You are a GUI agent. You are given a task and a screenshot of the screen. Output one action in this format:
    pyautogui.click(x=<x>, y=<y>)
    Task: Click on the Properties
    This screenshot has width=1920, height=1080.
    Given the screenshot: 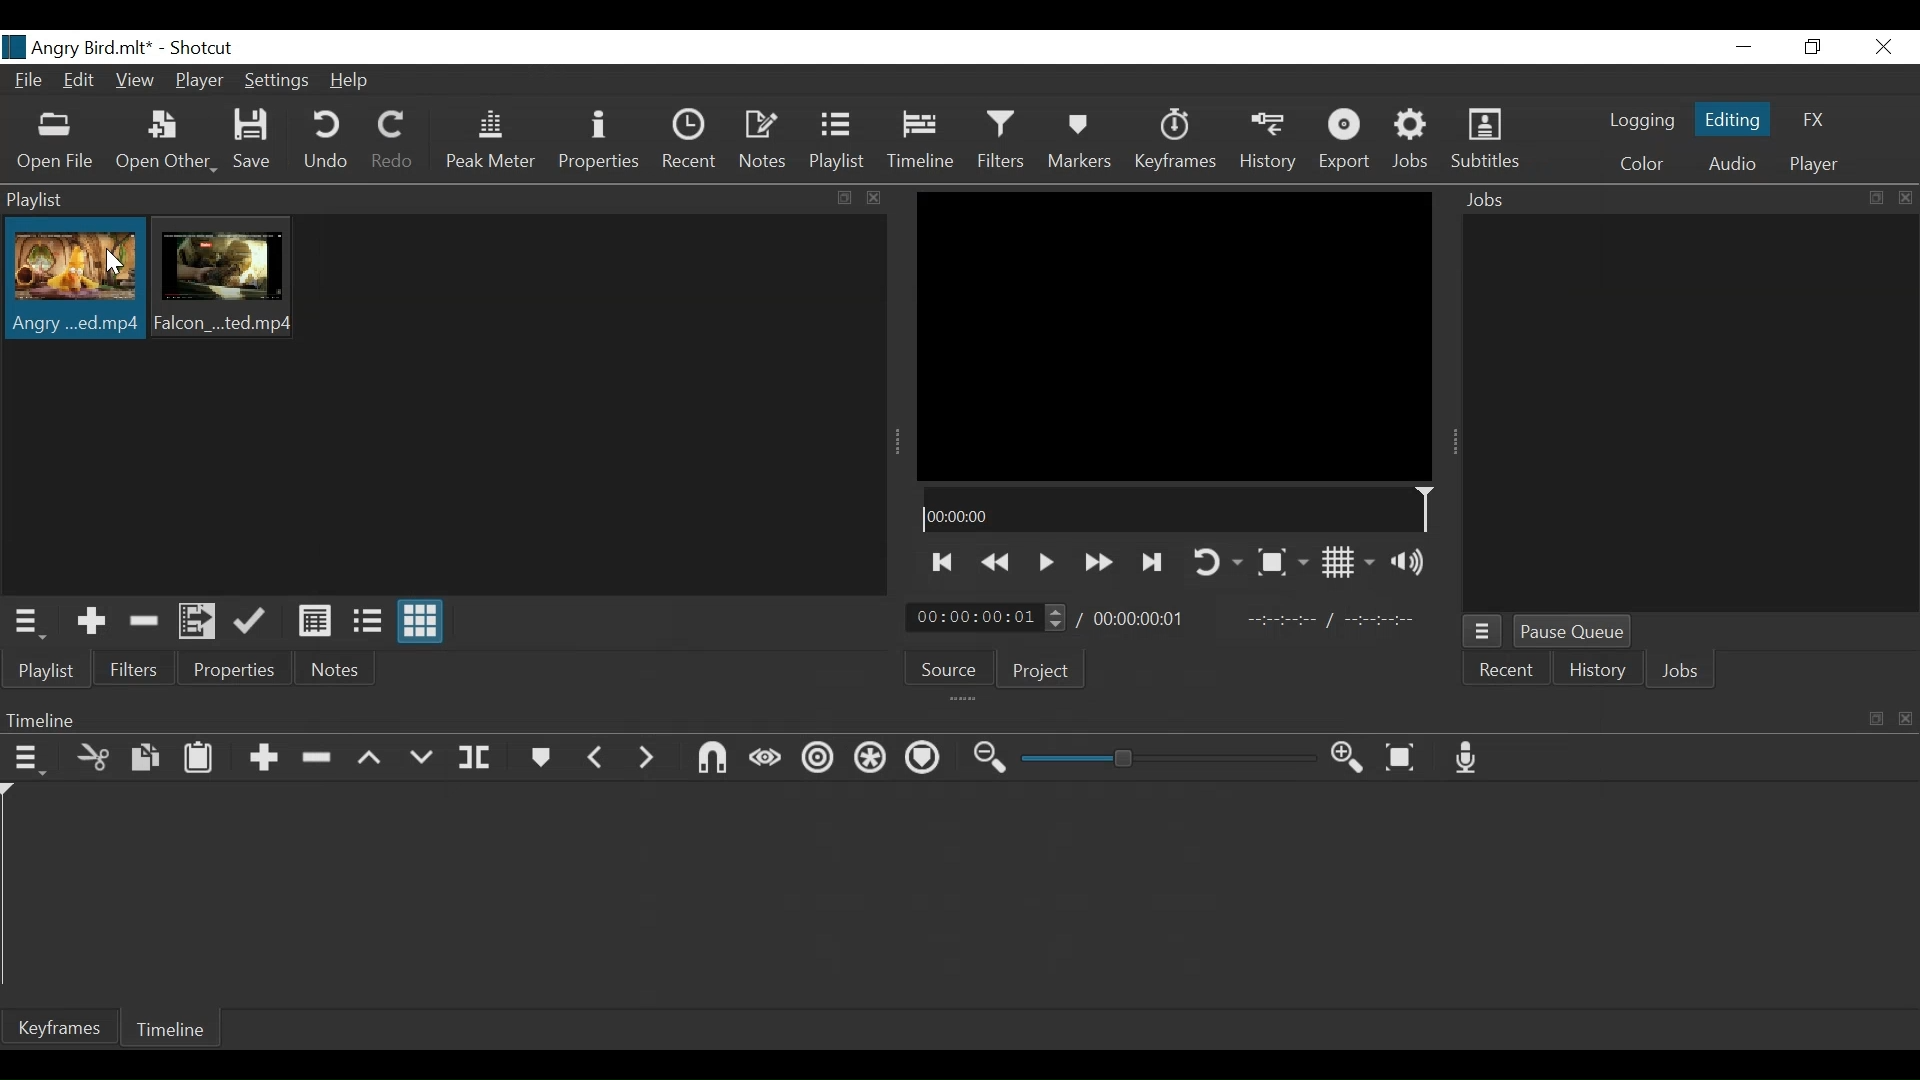 What is the action you would take?
    pyautogui.click(x=232, y=669)
    